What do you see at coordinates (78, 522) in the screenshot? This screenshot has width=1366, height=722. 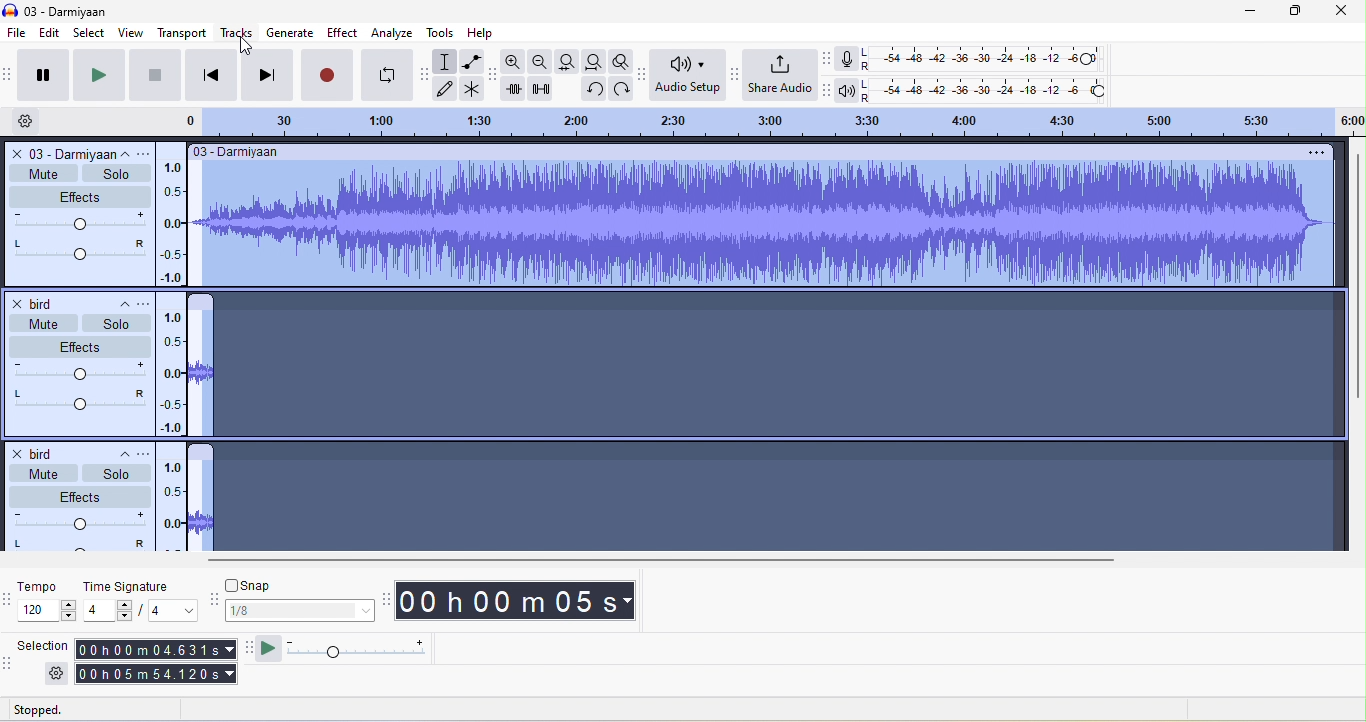 I see `volume` at bounding box center [78, 522].